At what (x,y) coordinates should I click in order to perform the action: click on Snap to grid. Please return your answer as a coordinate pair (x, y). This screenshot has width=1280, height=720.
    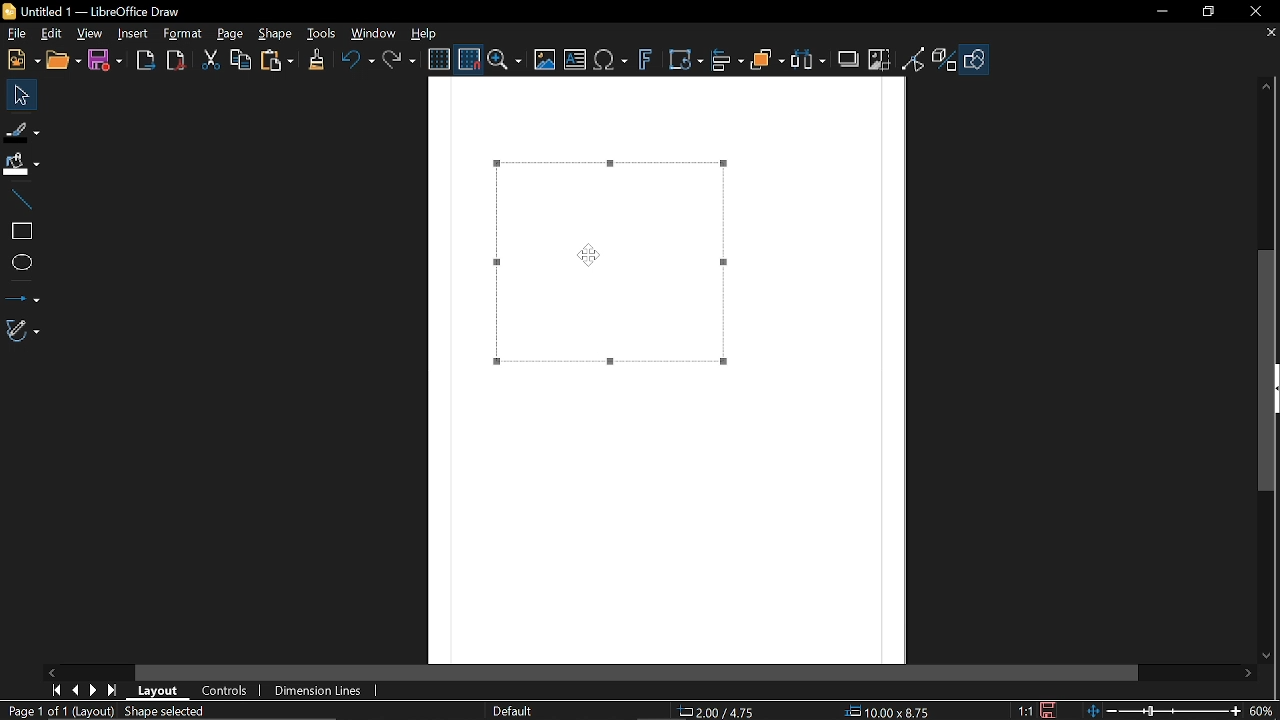
    Looking at the image, I should click on (467, 58).